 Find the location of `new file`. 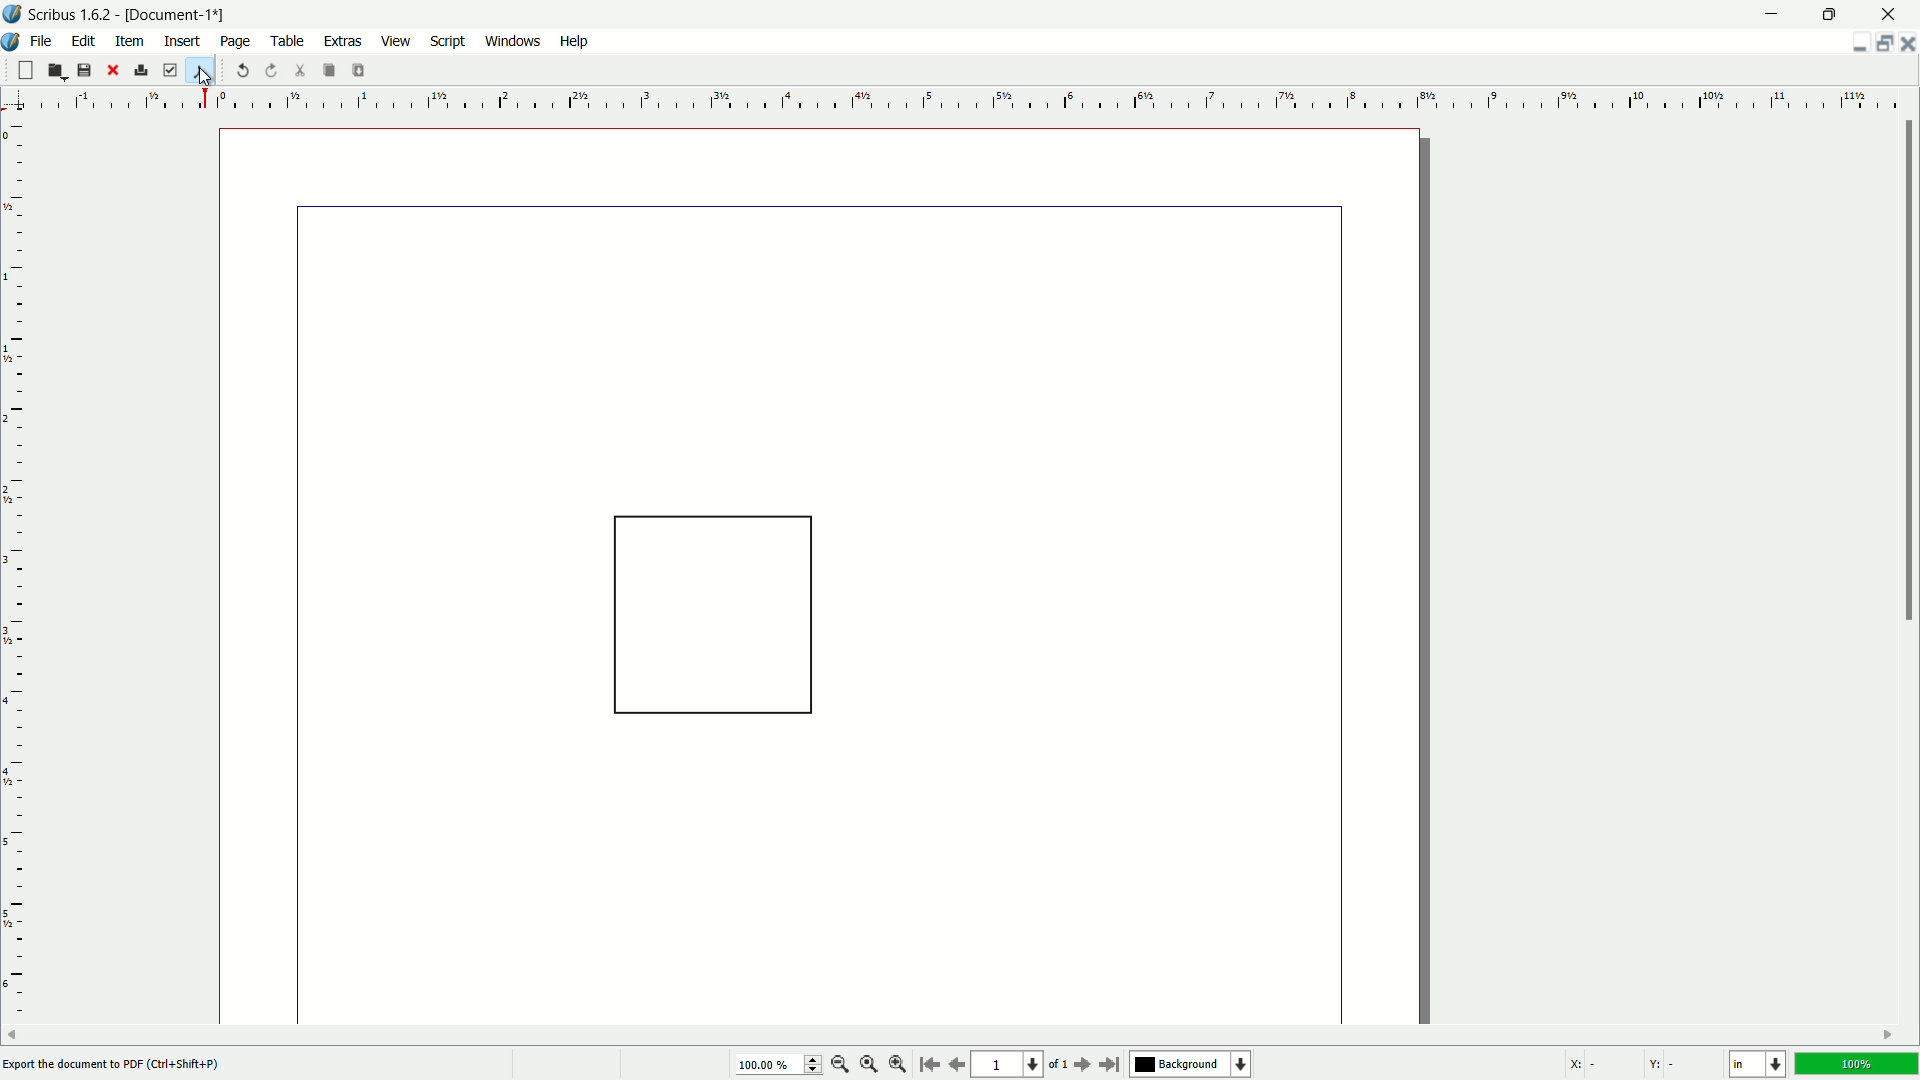

new file is located at coordinates (24, 70).